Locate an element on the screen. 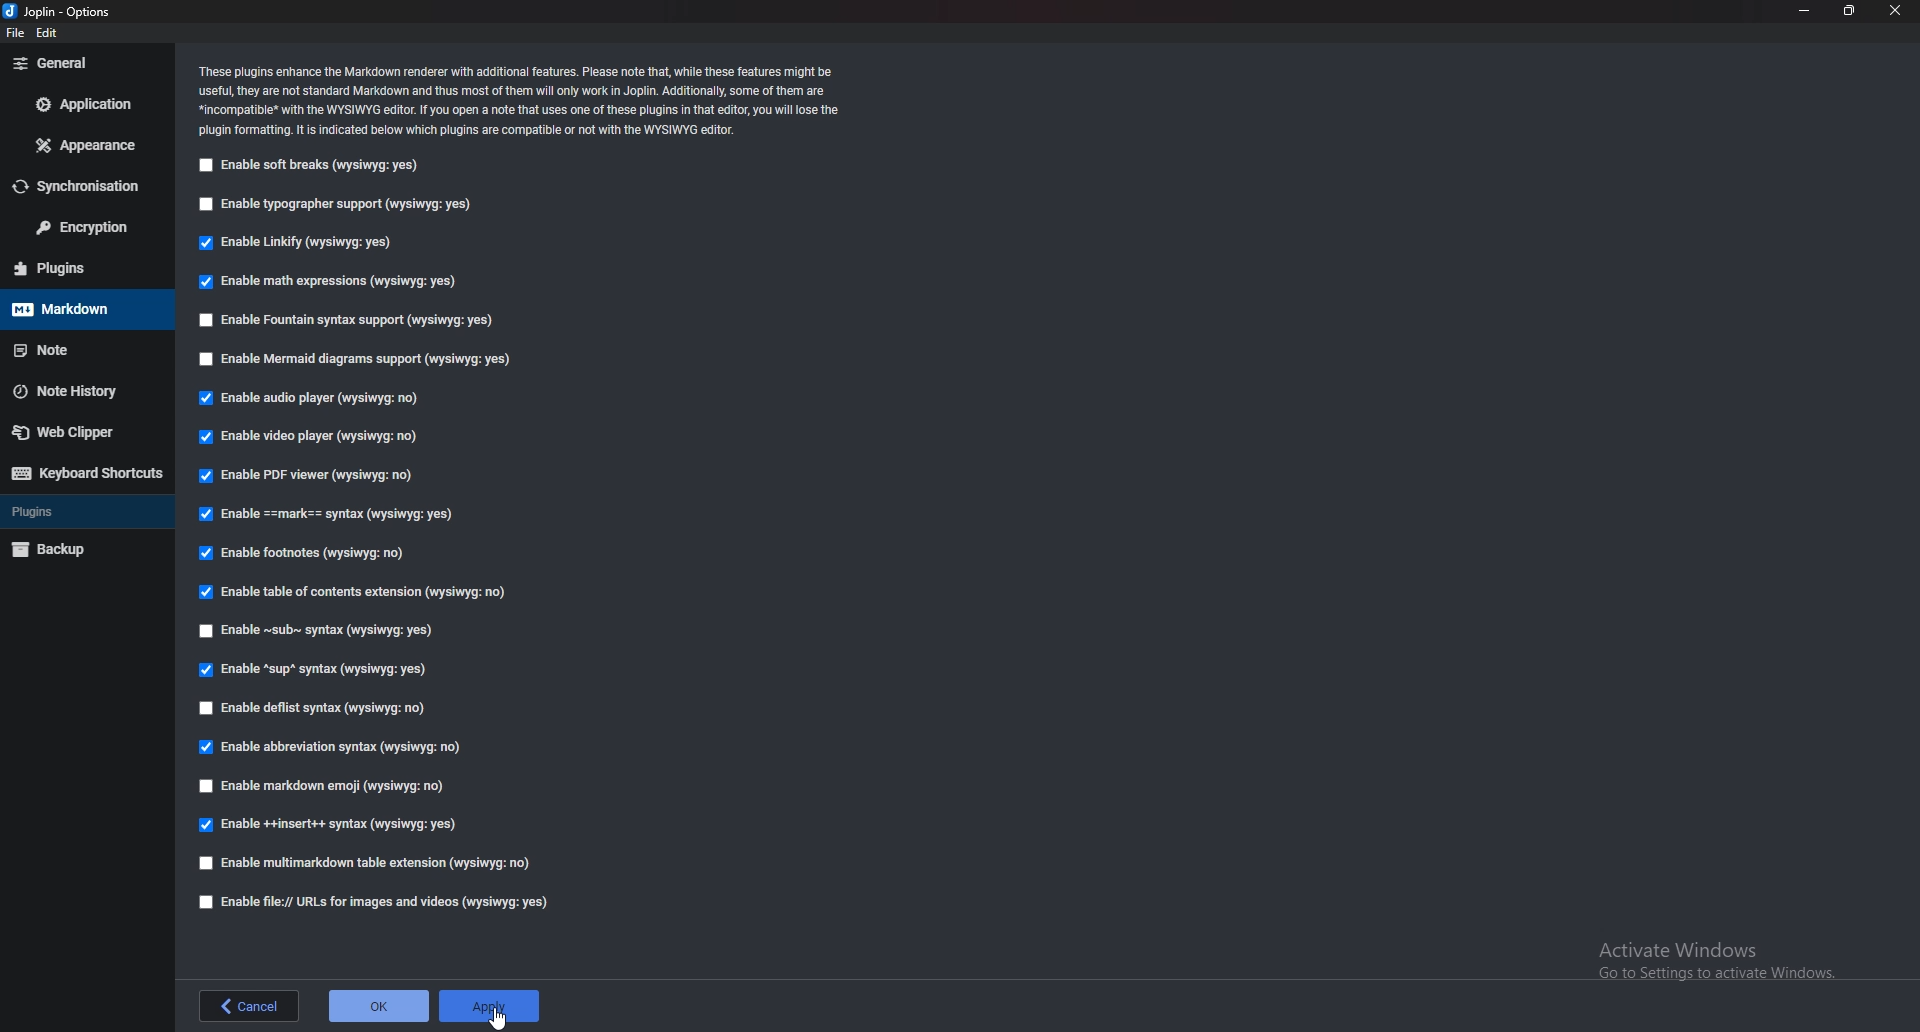 This screenshot has width=1920, height=1032. Enable Sub syntax is located at coordinates (319, 628).